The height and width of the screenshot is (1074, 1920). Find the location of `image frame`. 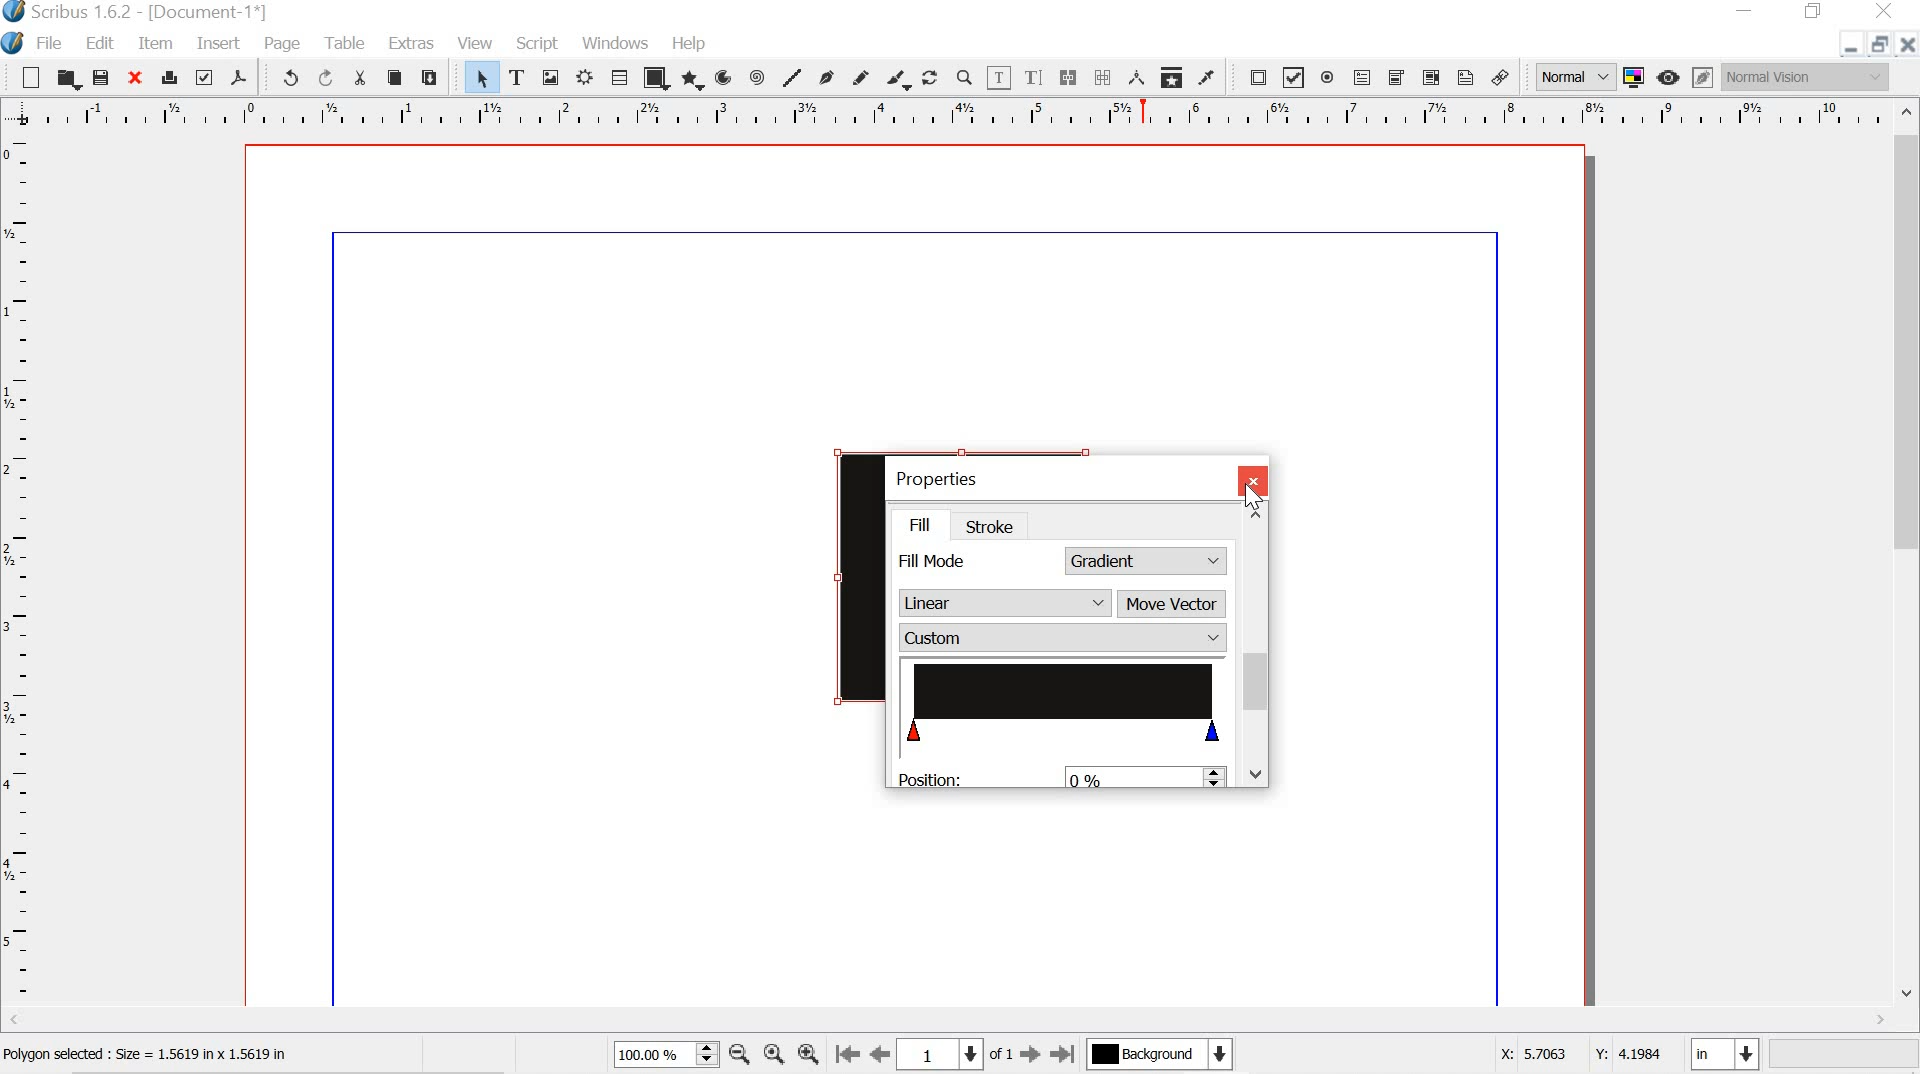

image frame is located at coordinates (551, 77).